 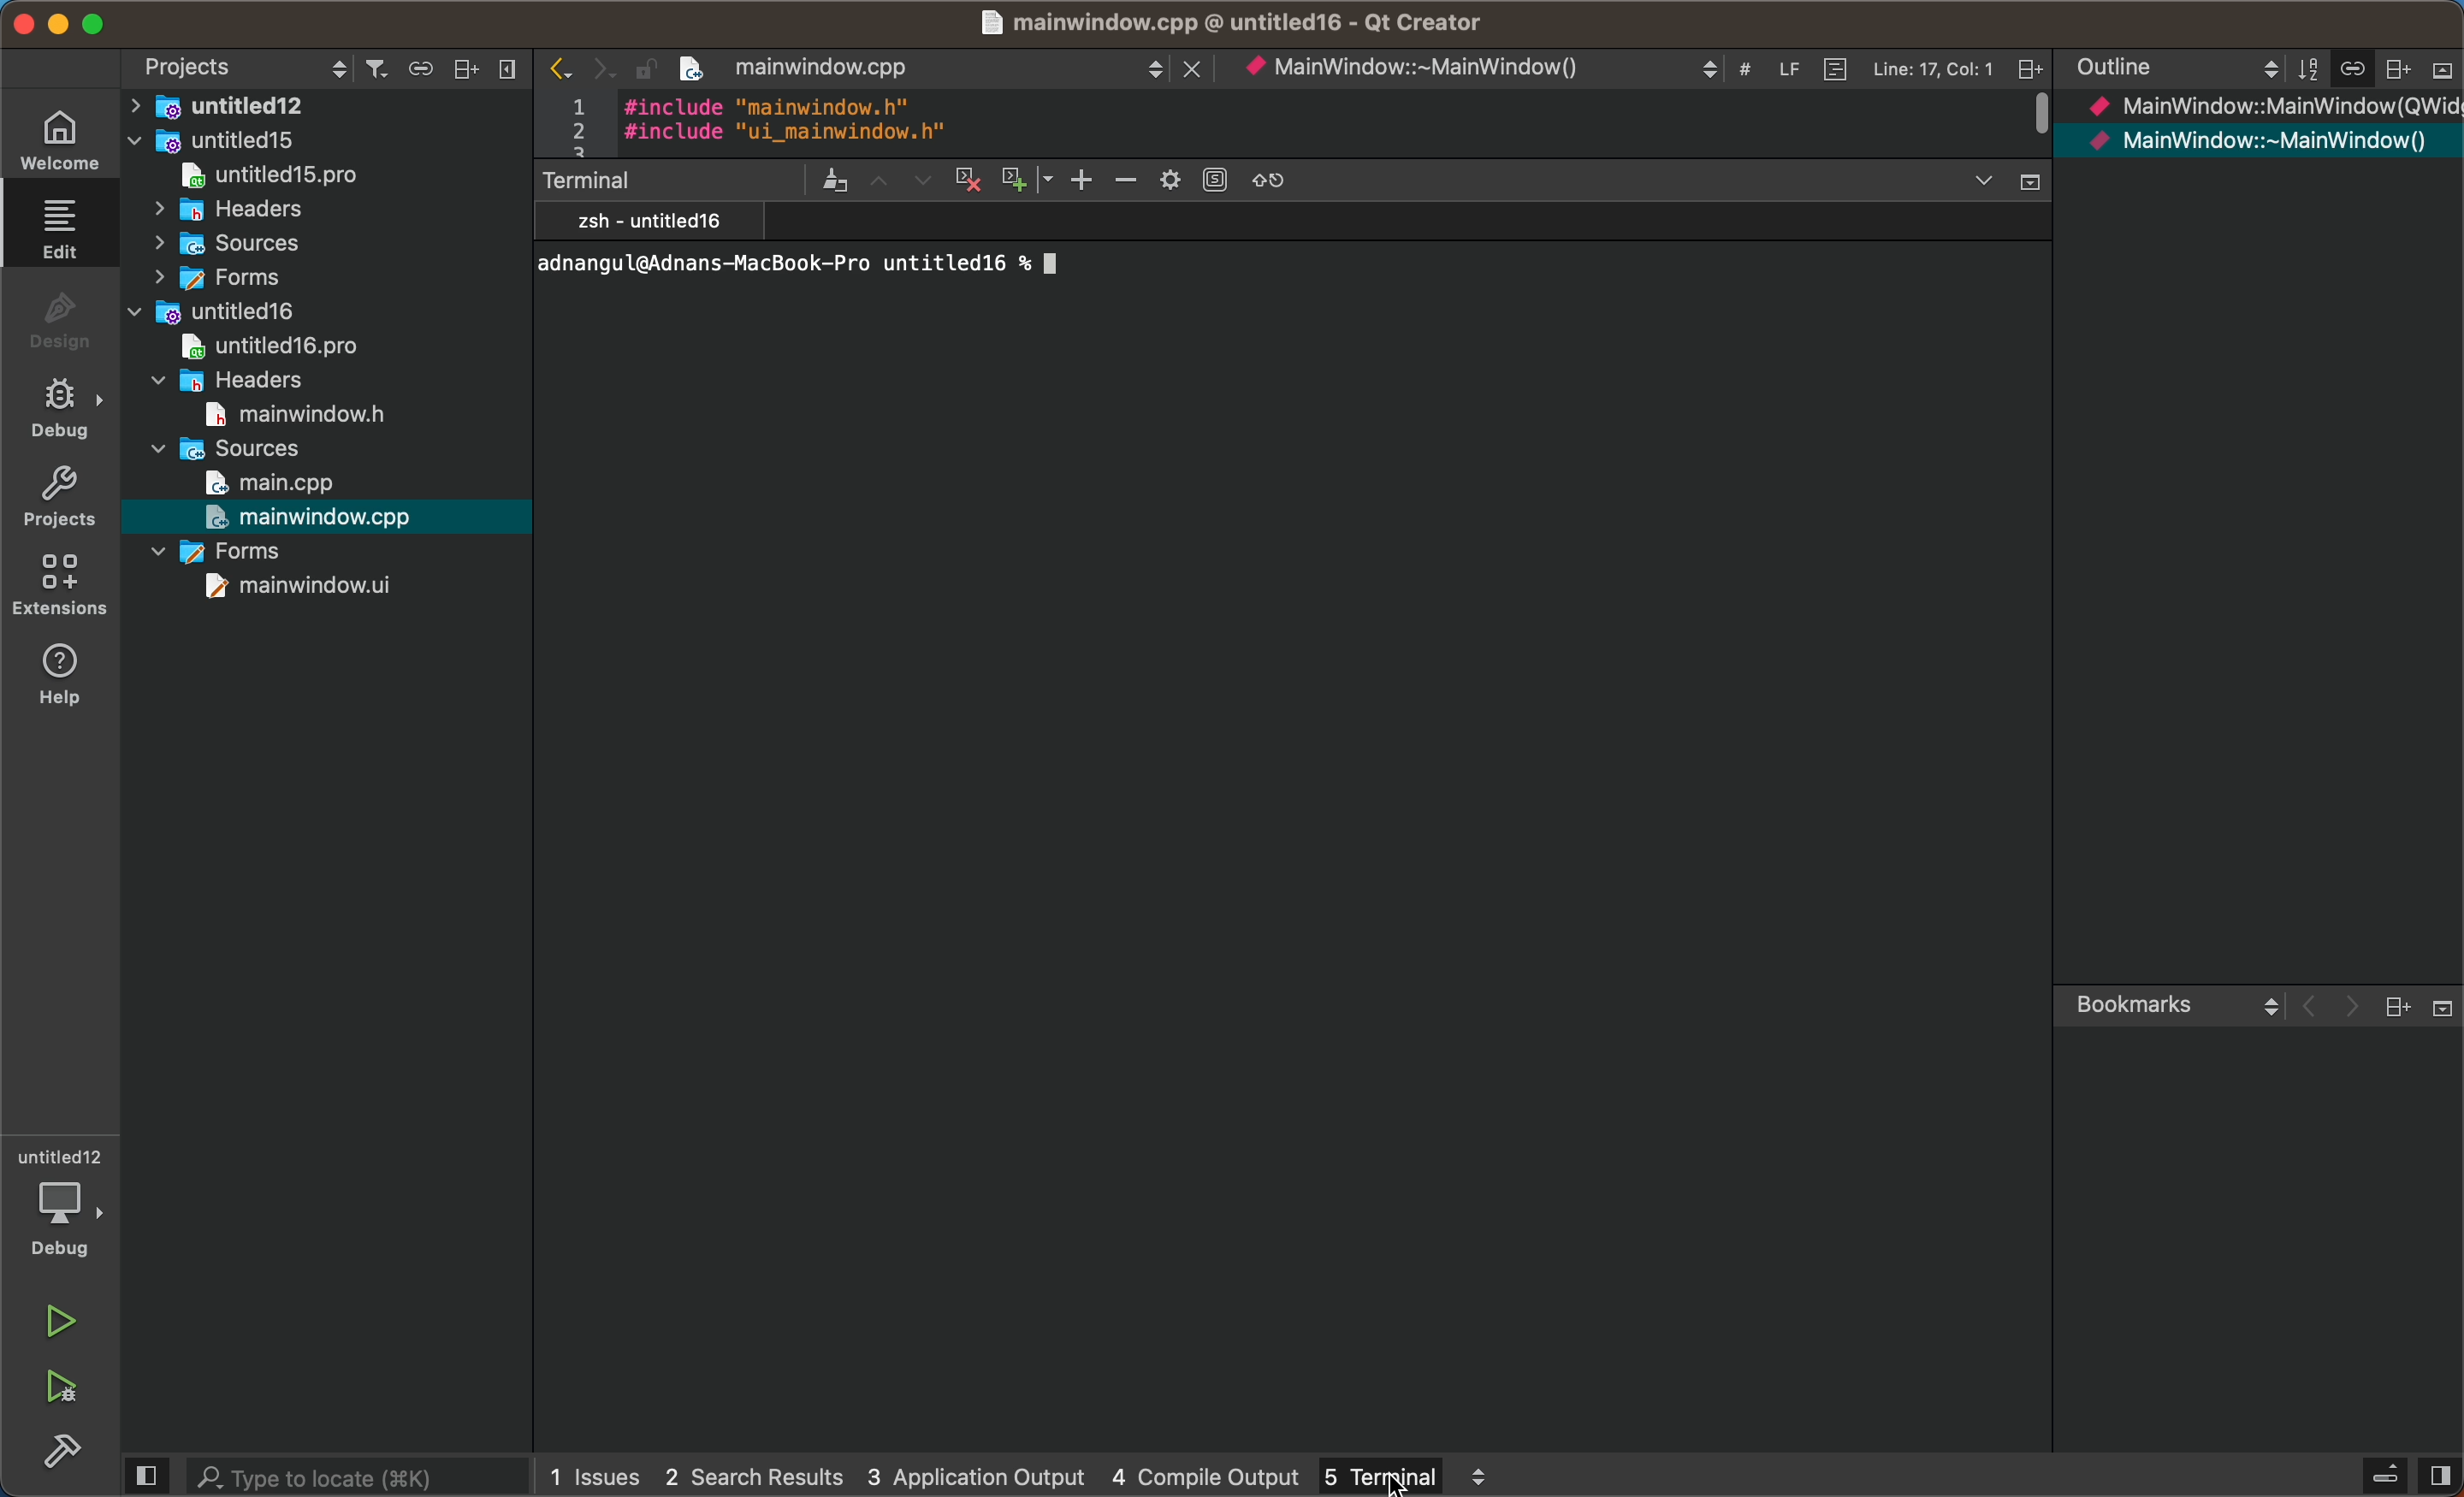 I want to click on file and folder, so click(x=325, y=141).